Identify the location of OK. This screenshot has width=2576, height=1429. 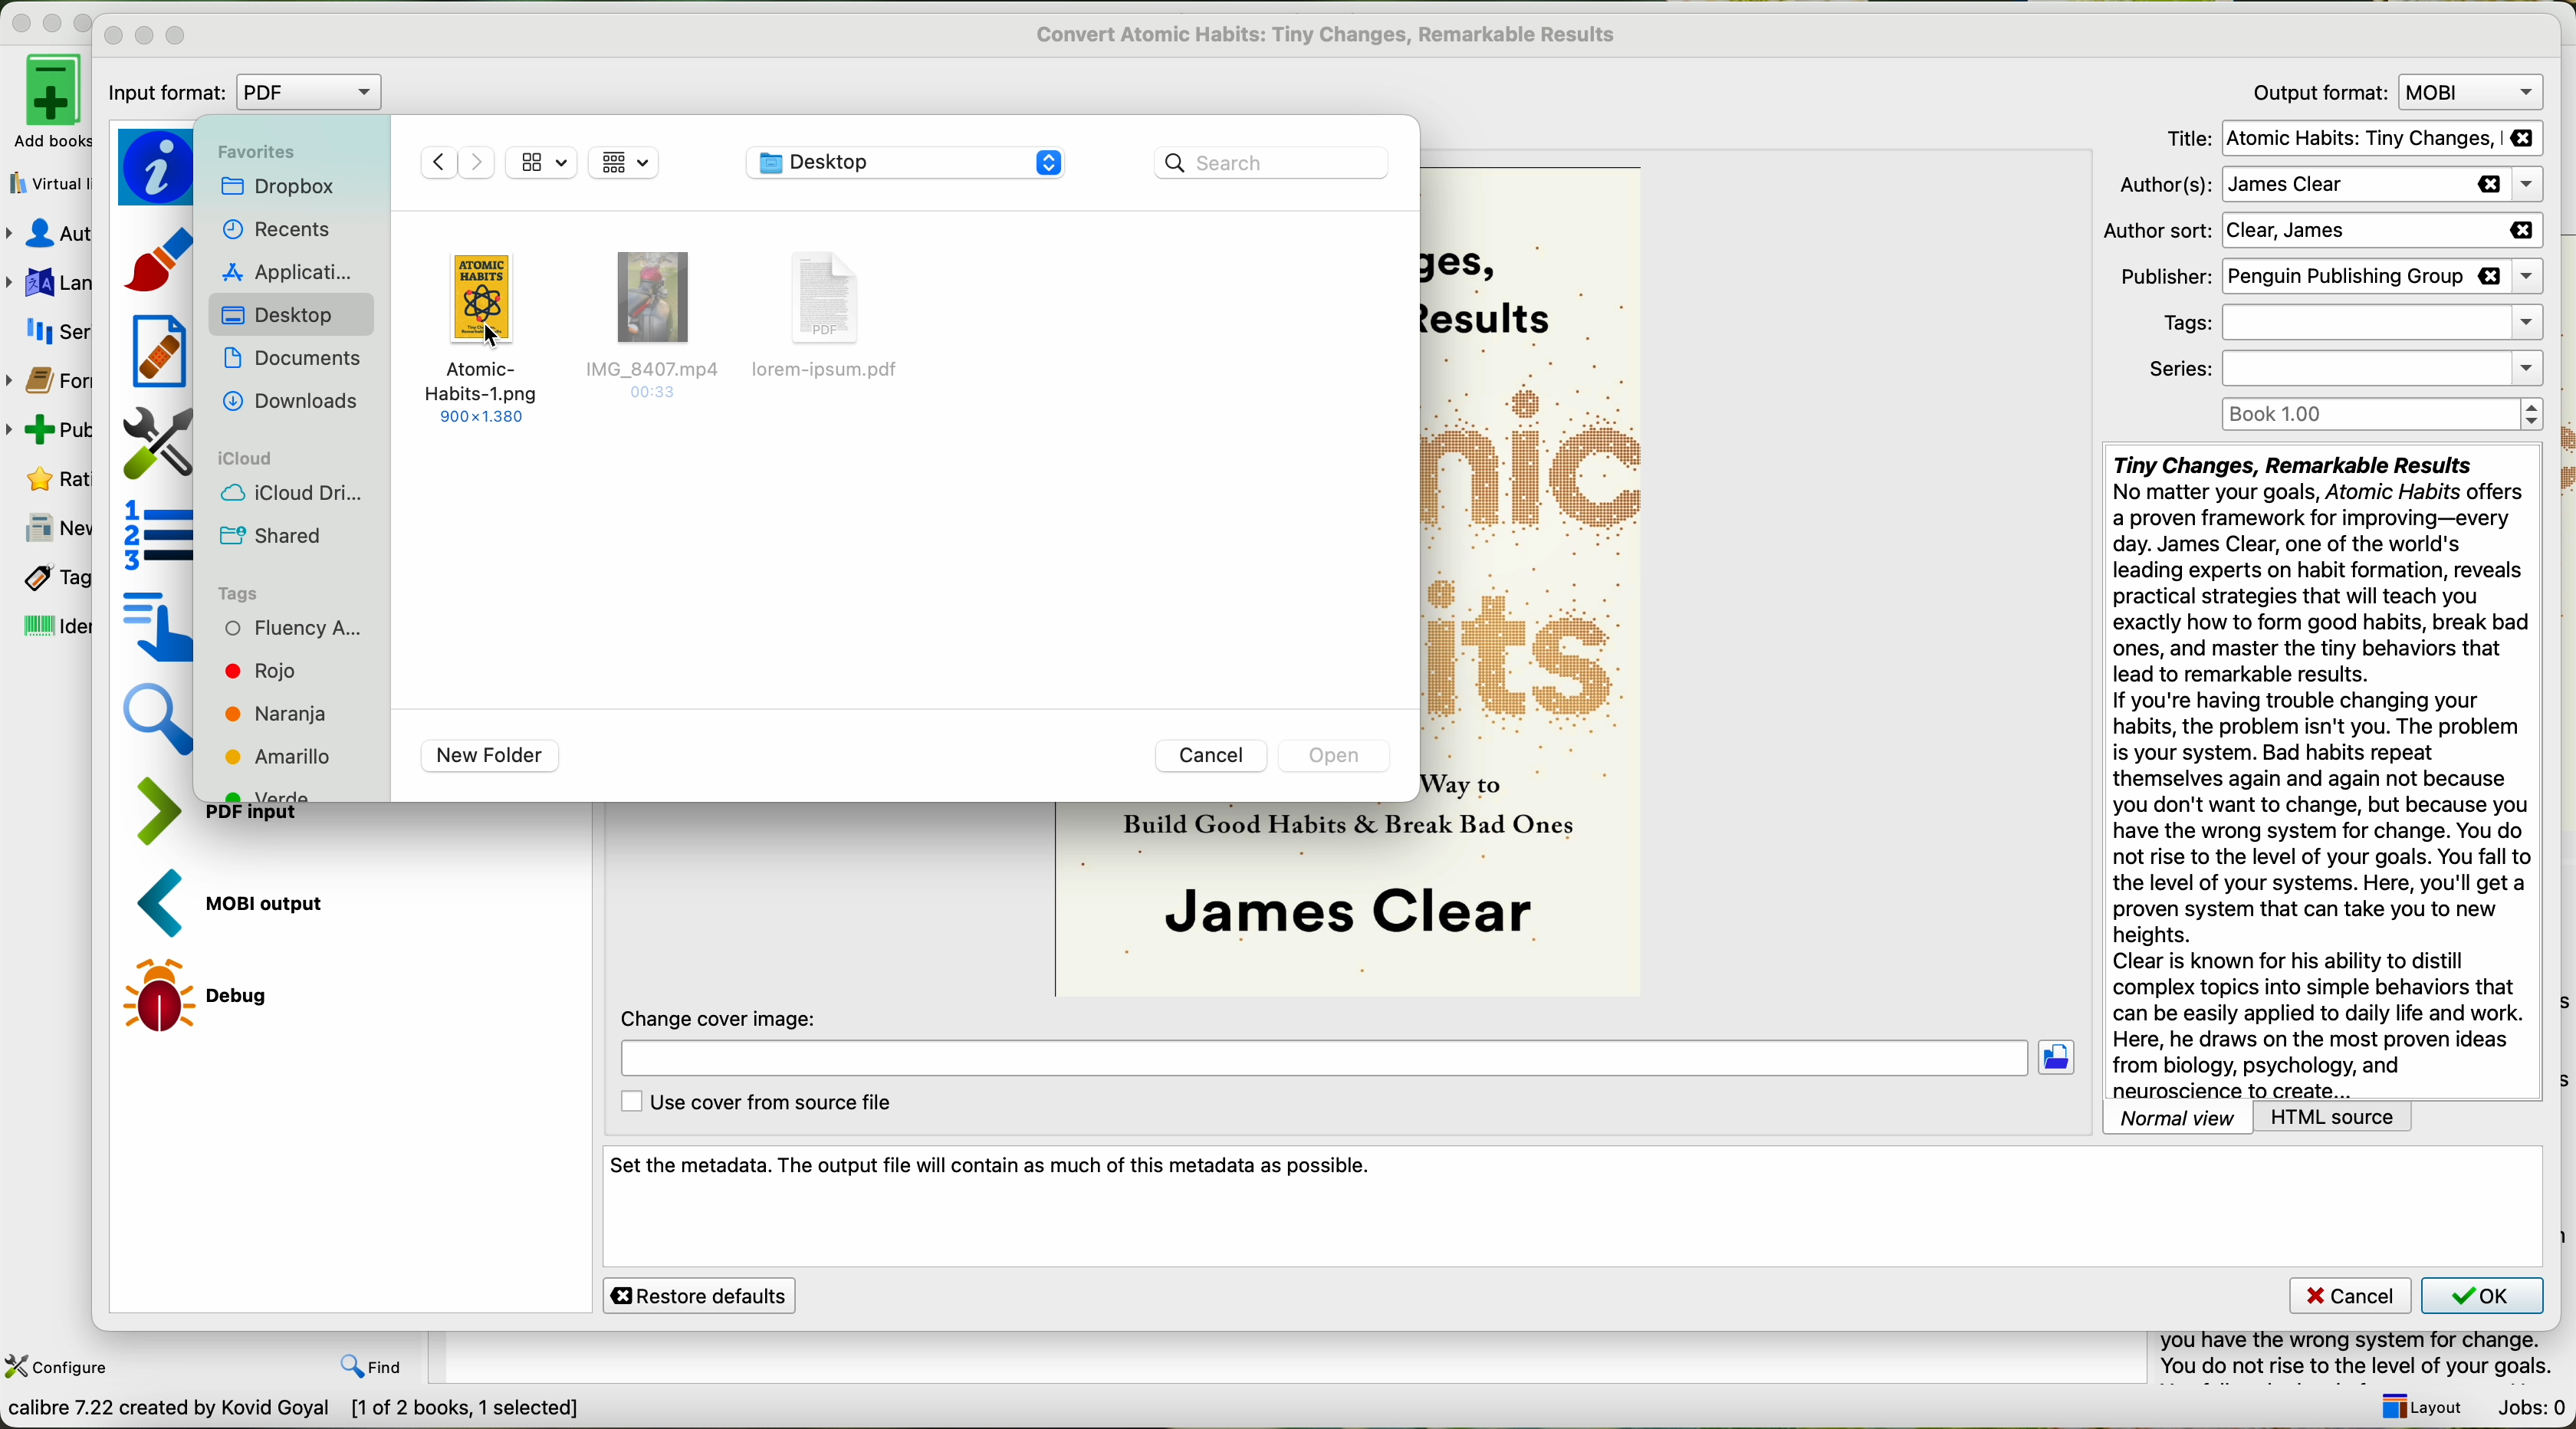
(2481, 1294).